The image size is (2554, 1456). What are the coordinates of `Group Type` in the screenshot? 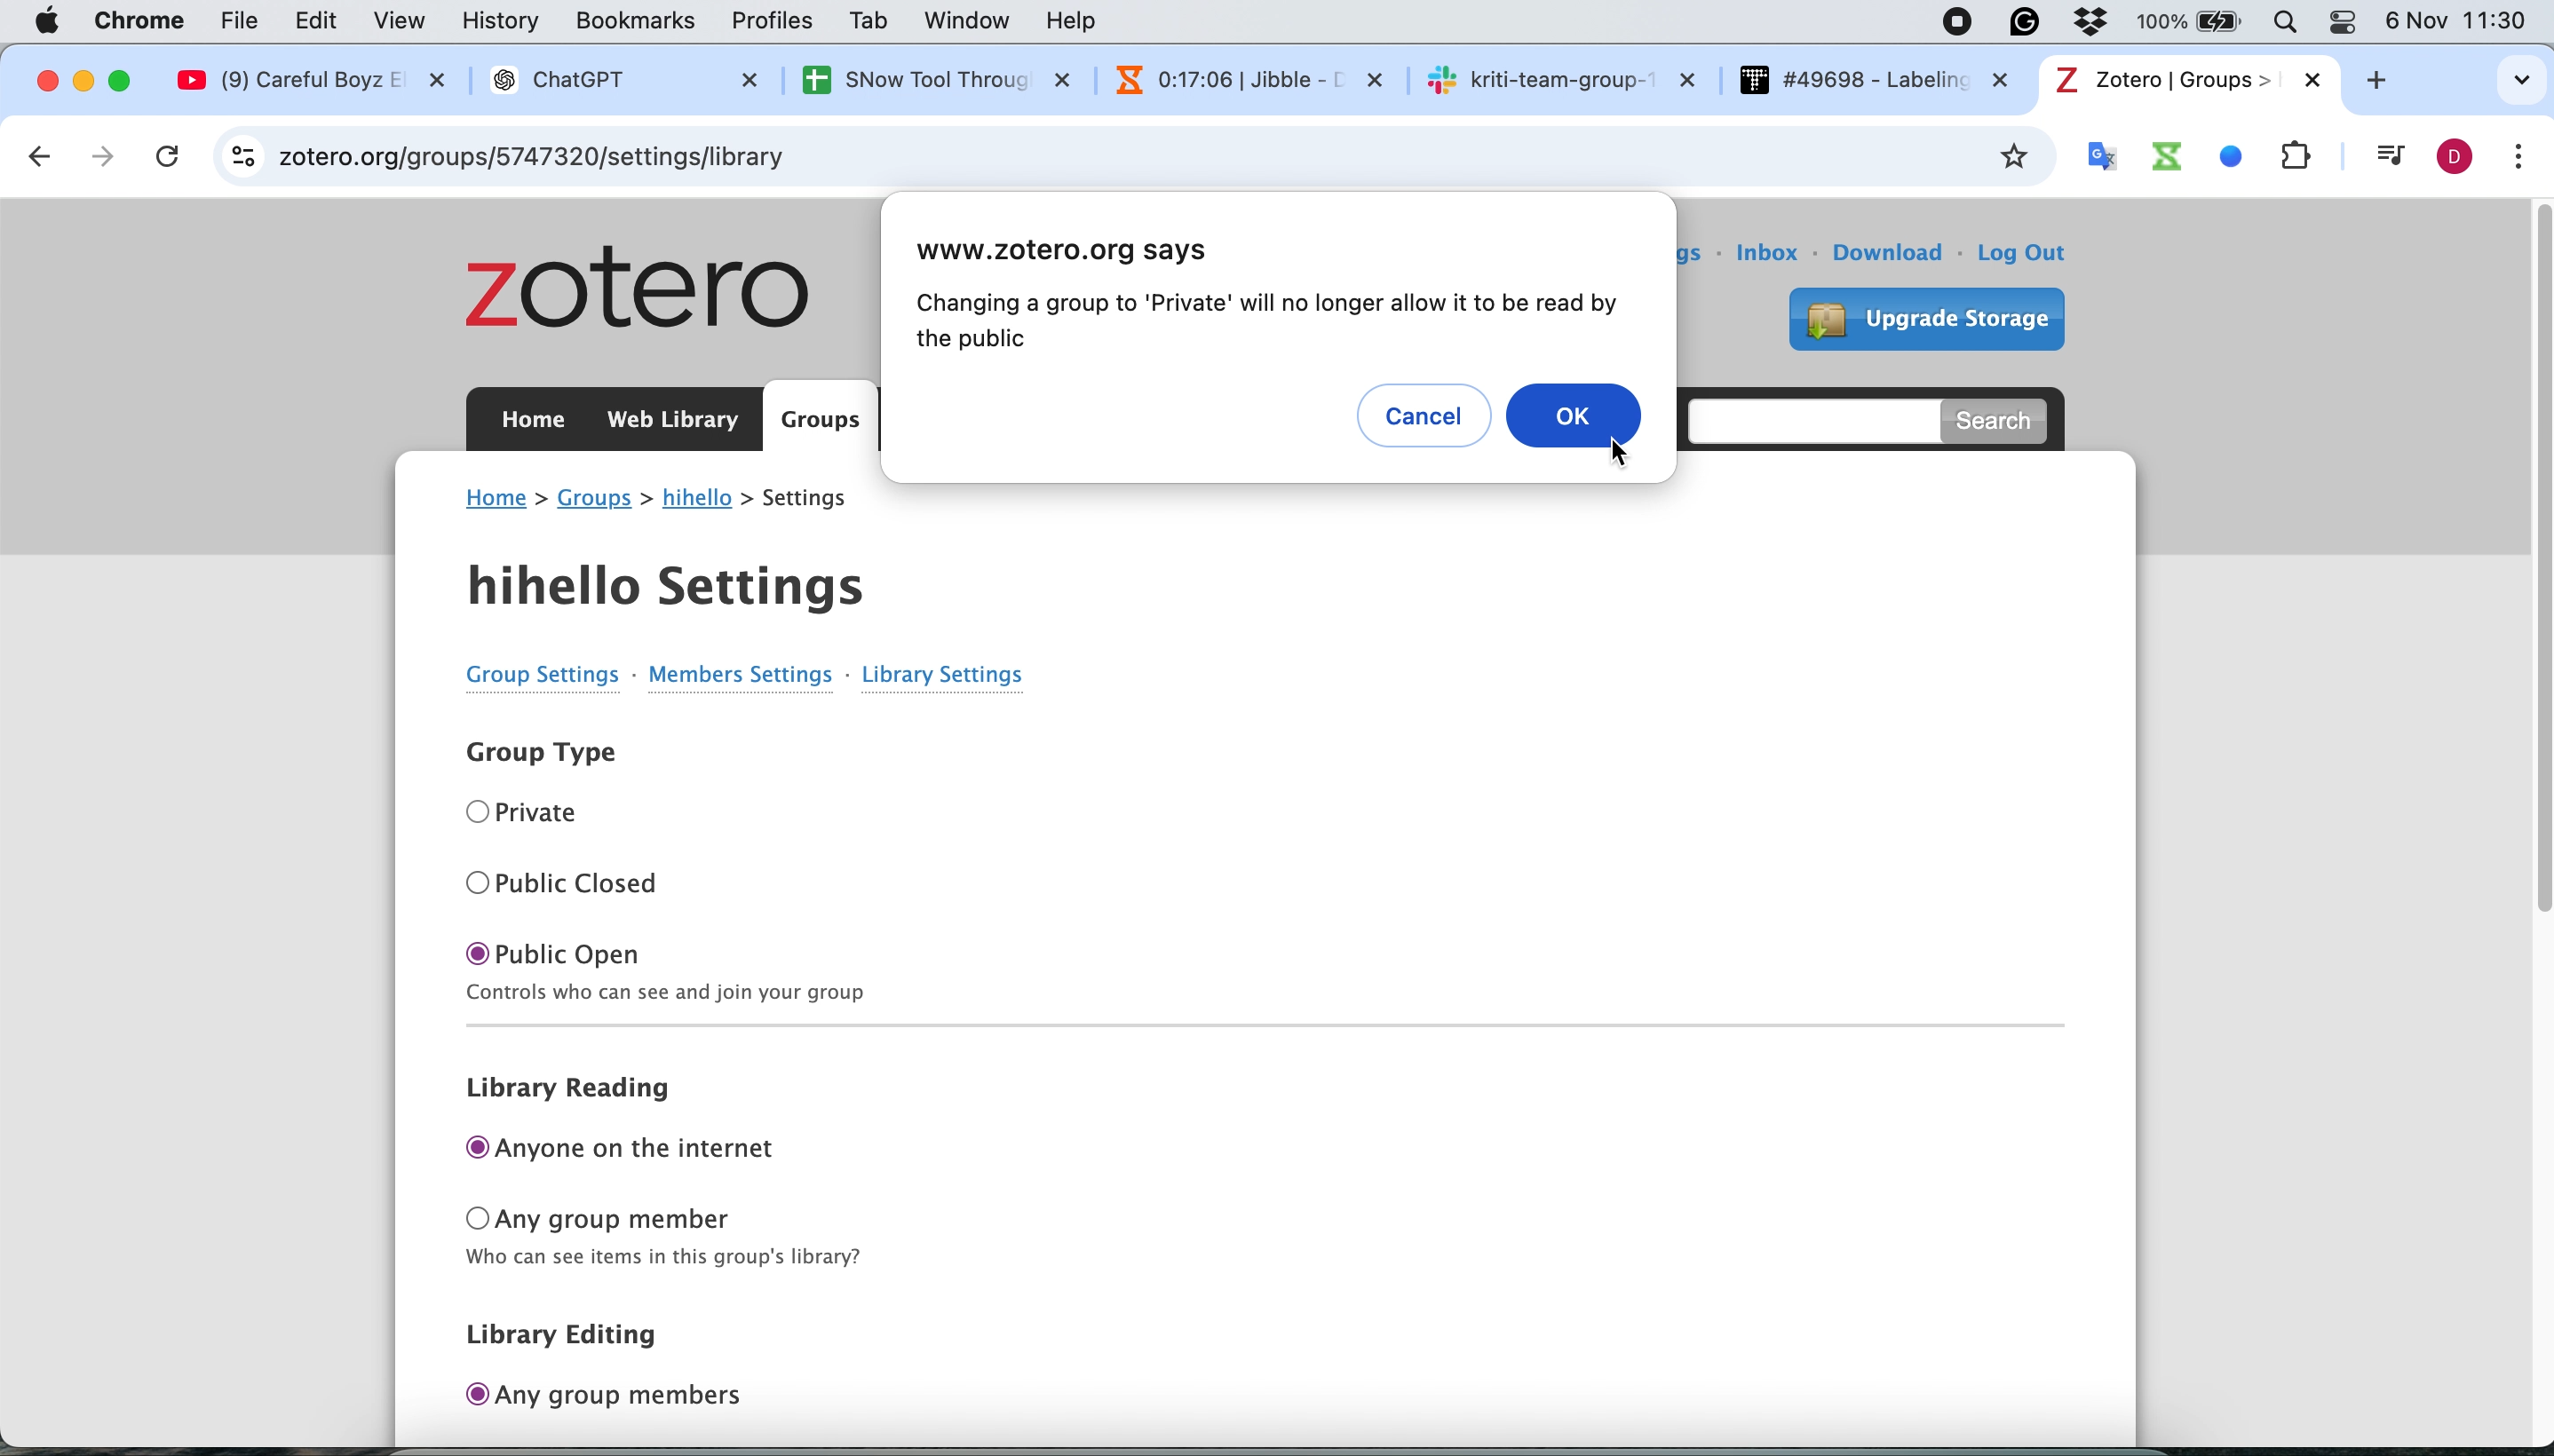 It's located at (532, 754).